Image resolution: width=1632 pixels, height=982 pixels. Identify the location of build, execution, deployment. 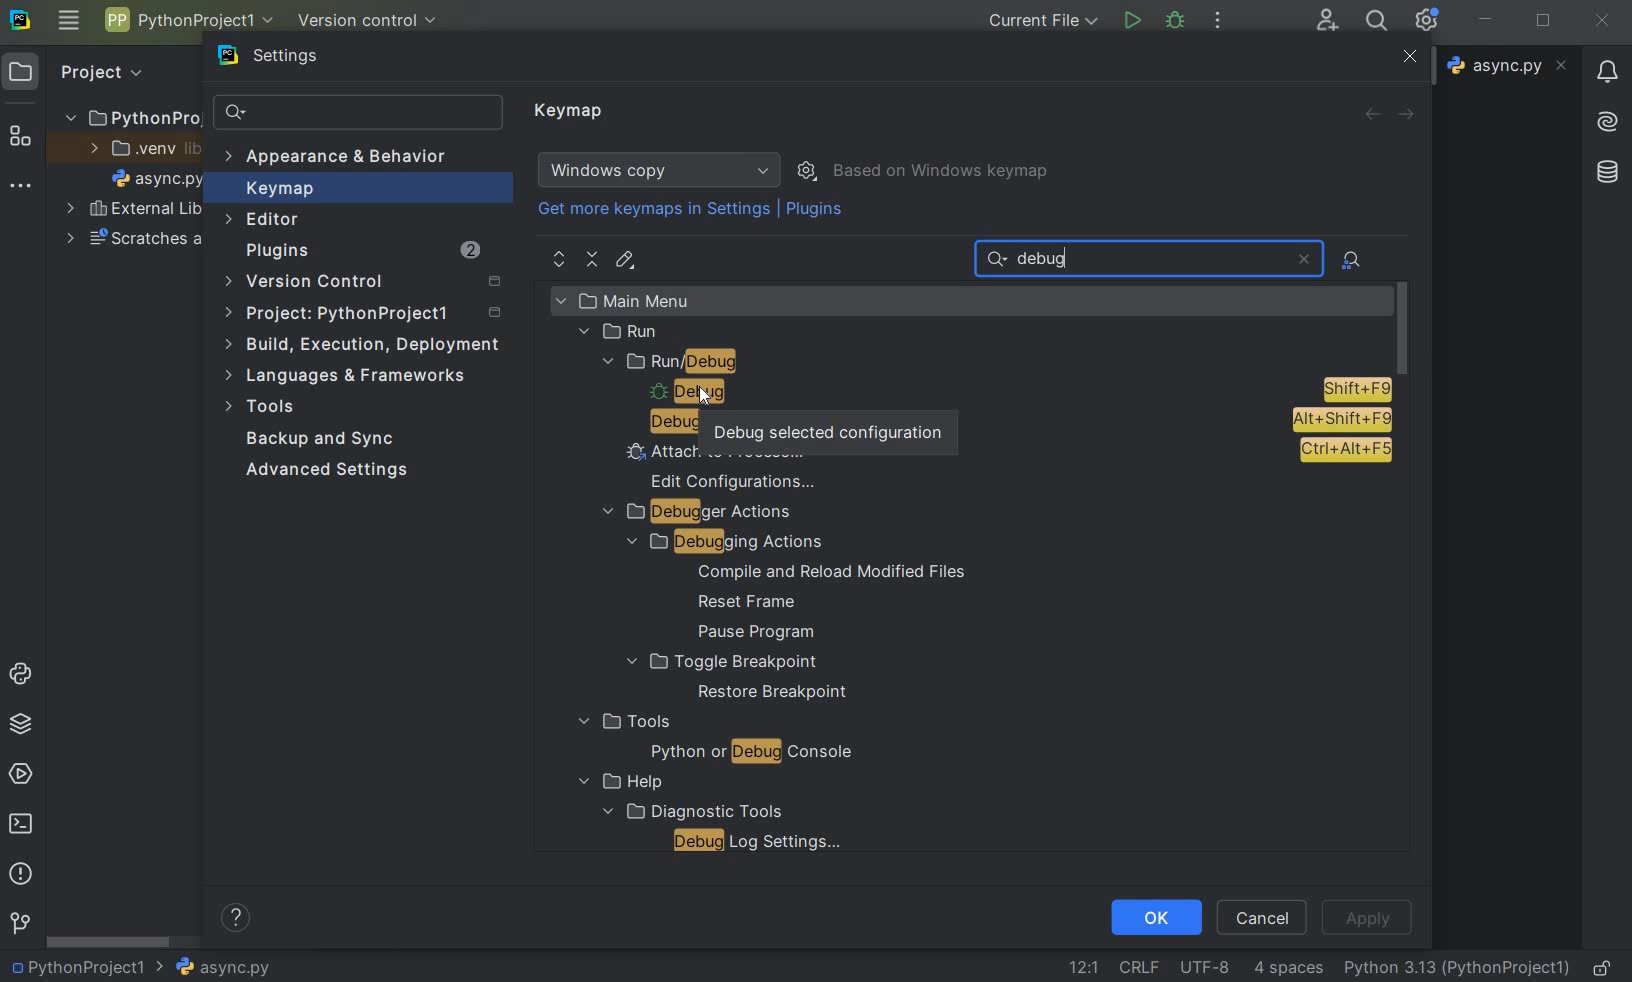
(364, 344).